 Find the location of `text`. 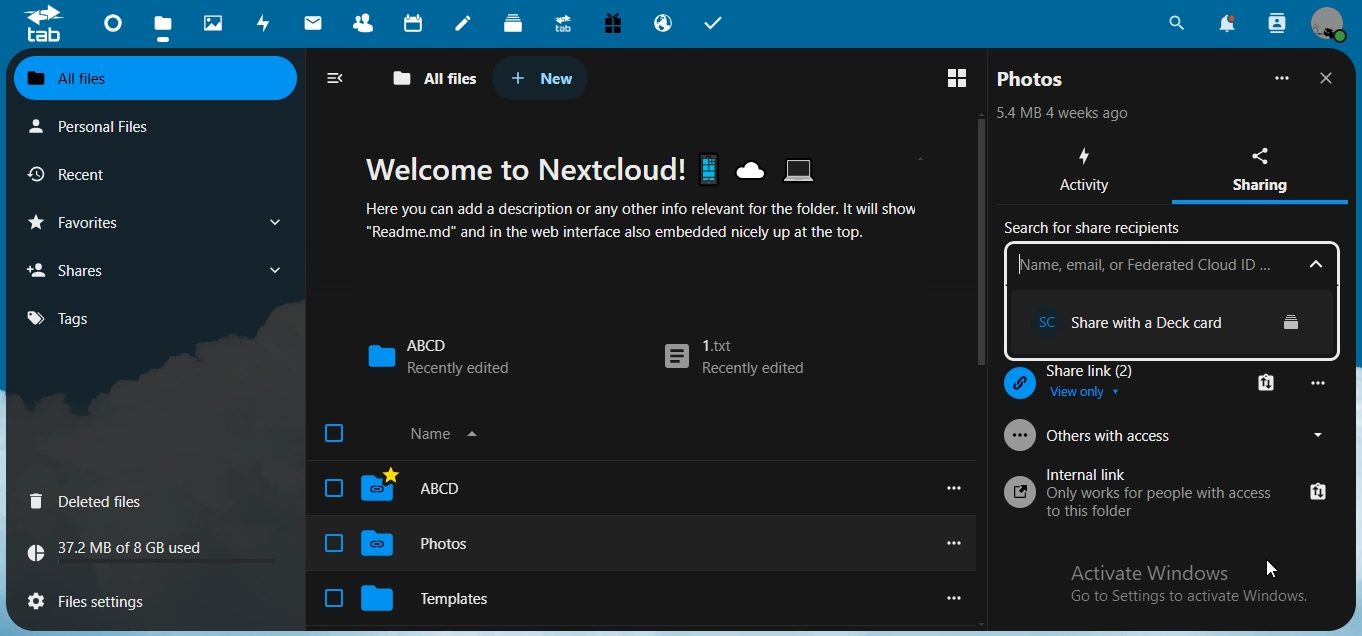

text is located at coordinates (1064, 115).